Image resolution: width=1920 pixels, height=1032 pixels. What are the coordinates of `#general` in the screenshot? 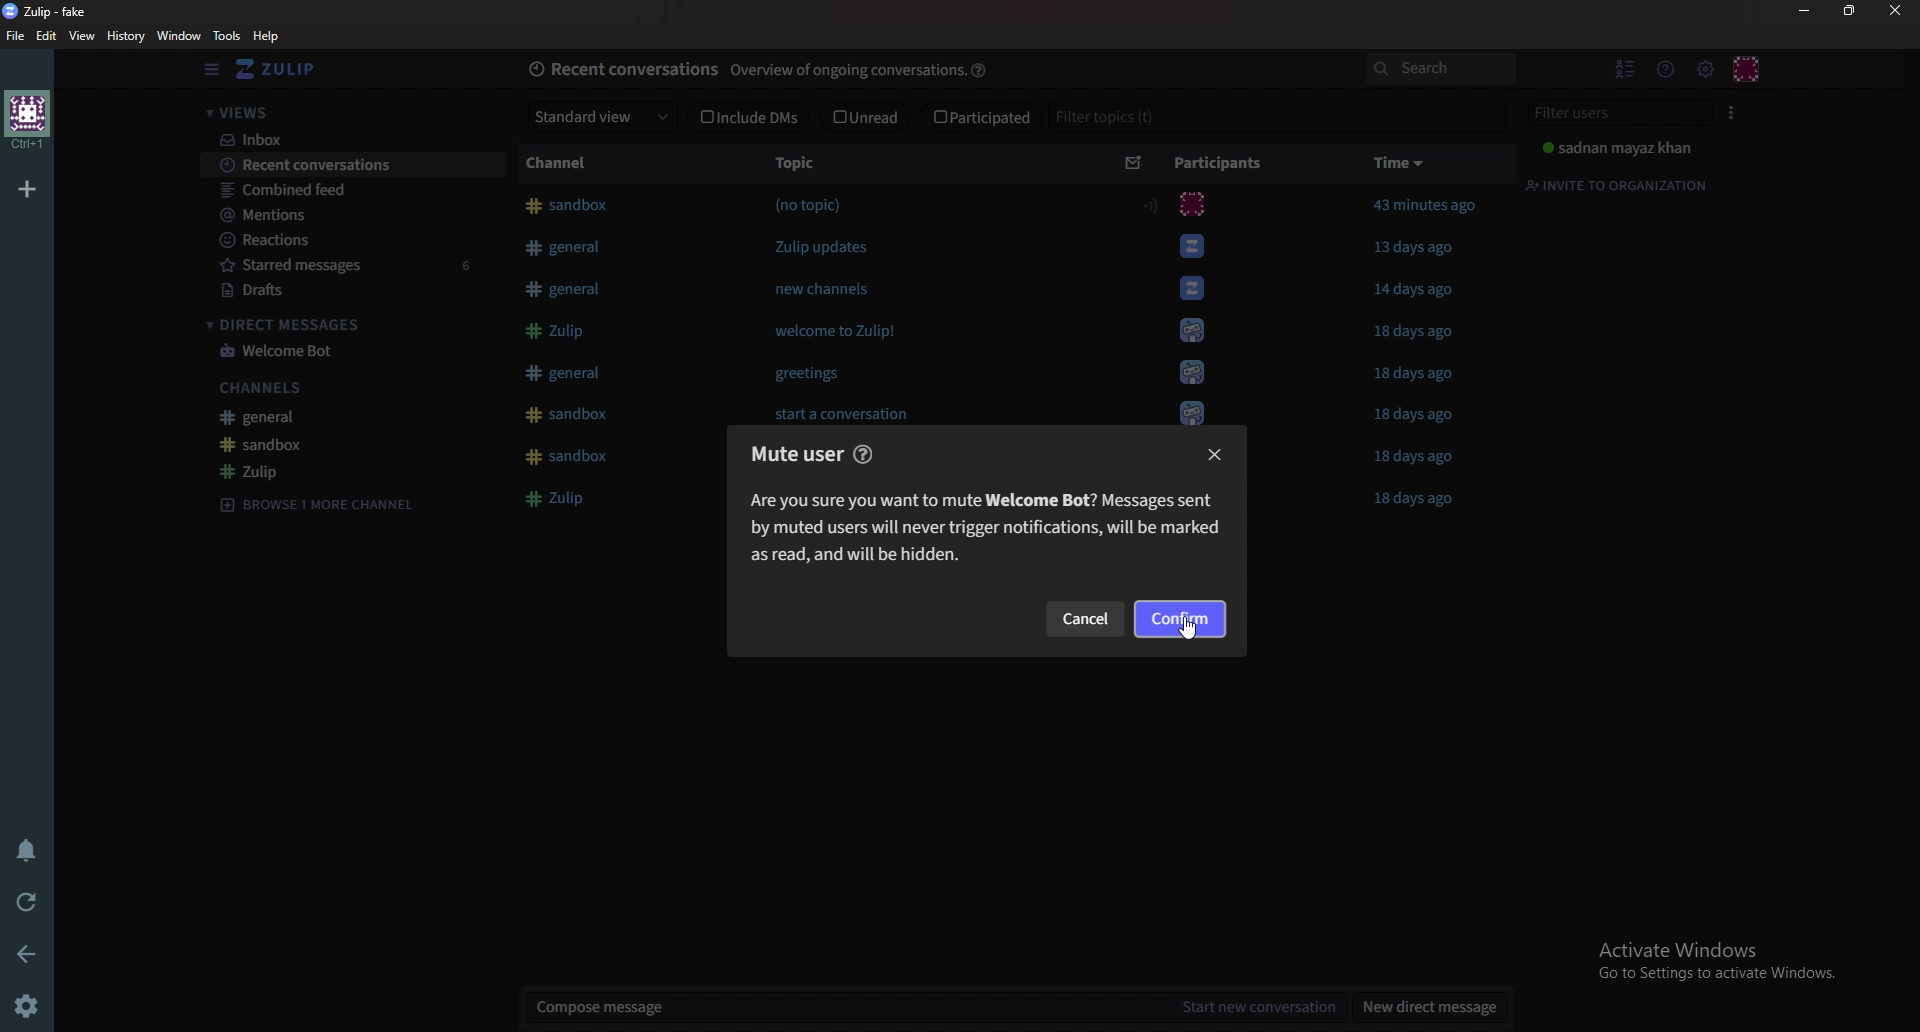 It's located at (563, 245).